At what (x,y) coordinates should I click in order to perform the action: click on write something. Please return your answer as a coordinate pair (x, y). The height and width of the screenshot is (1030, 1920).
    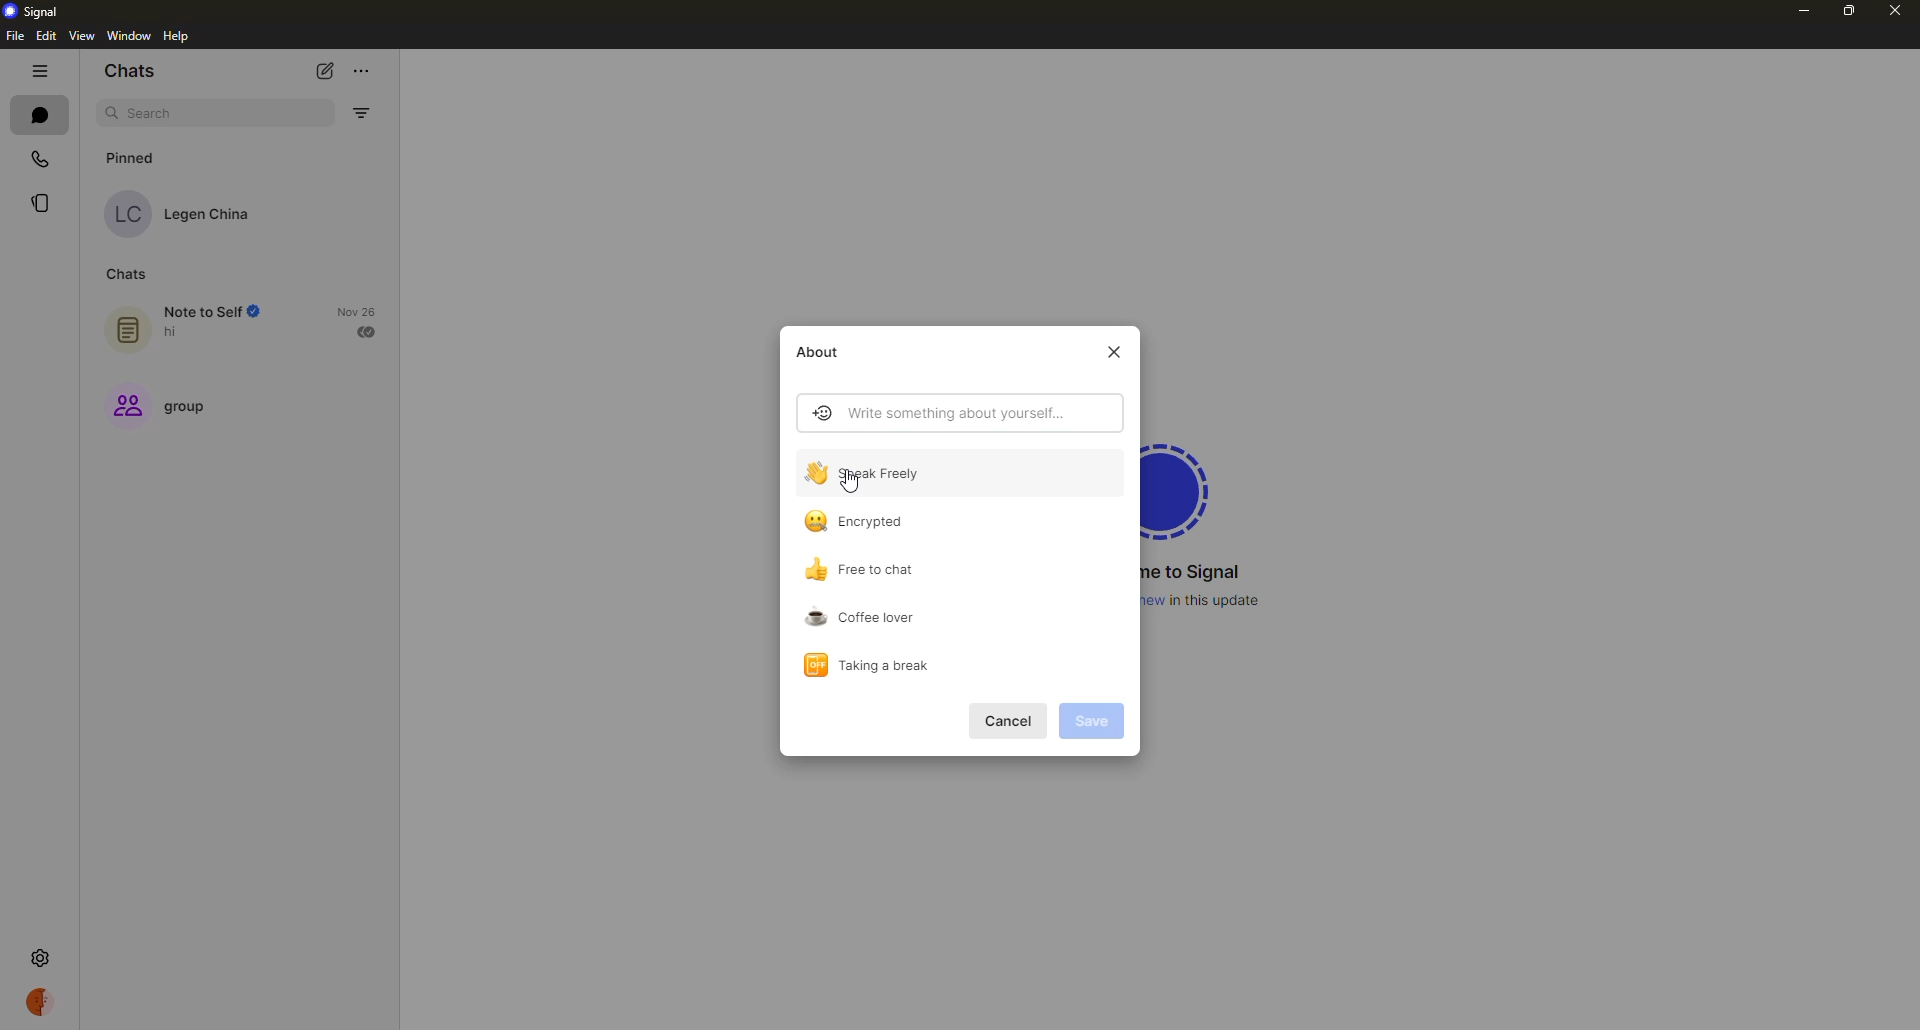
    Looking at the image, I should click on (937, 414).